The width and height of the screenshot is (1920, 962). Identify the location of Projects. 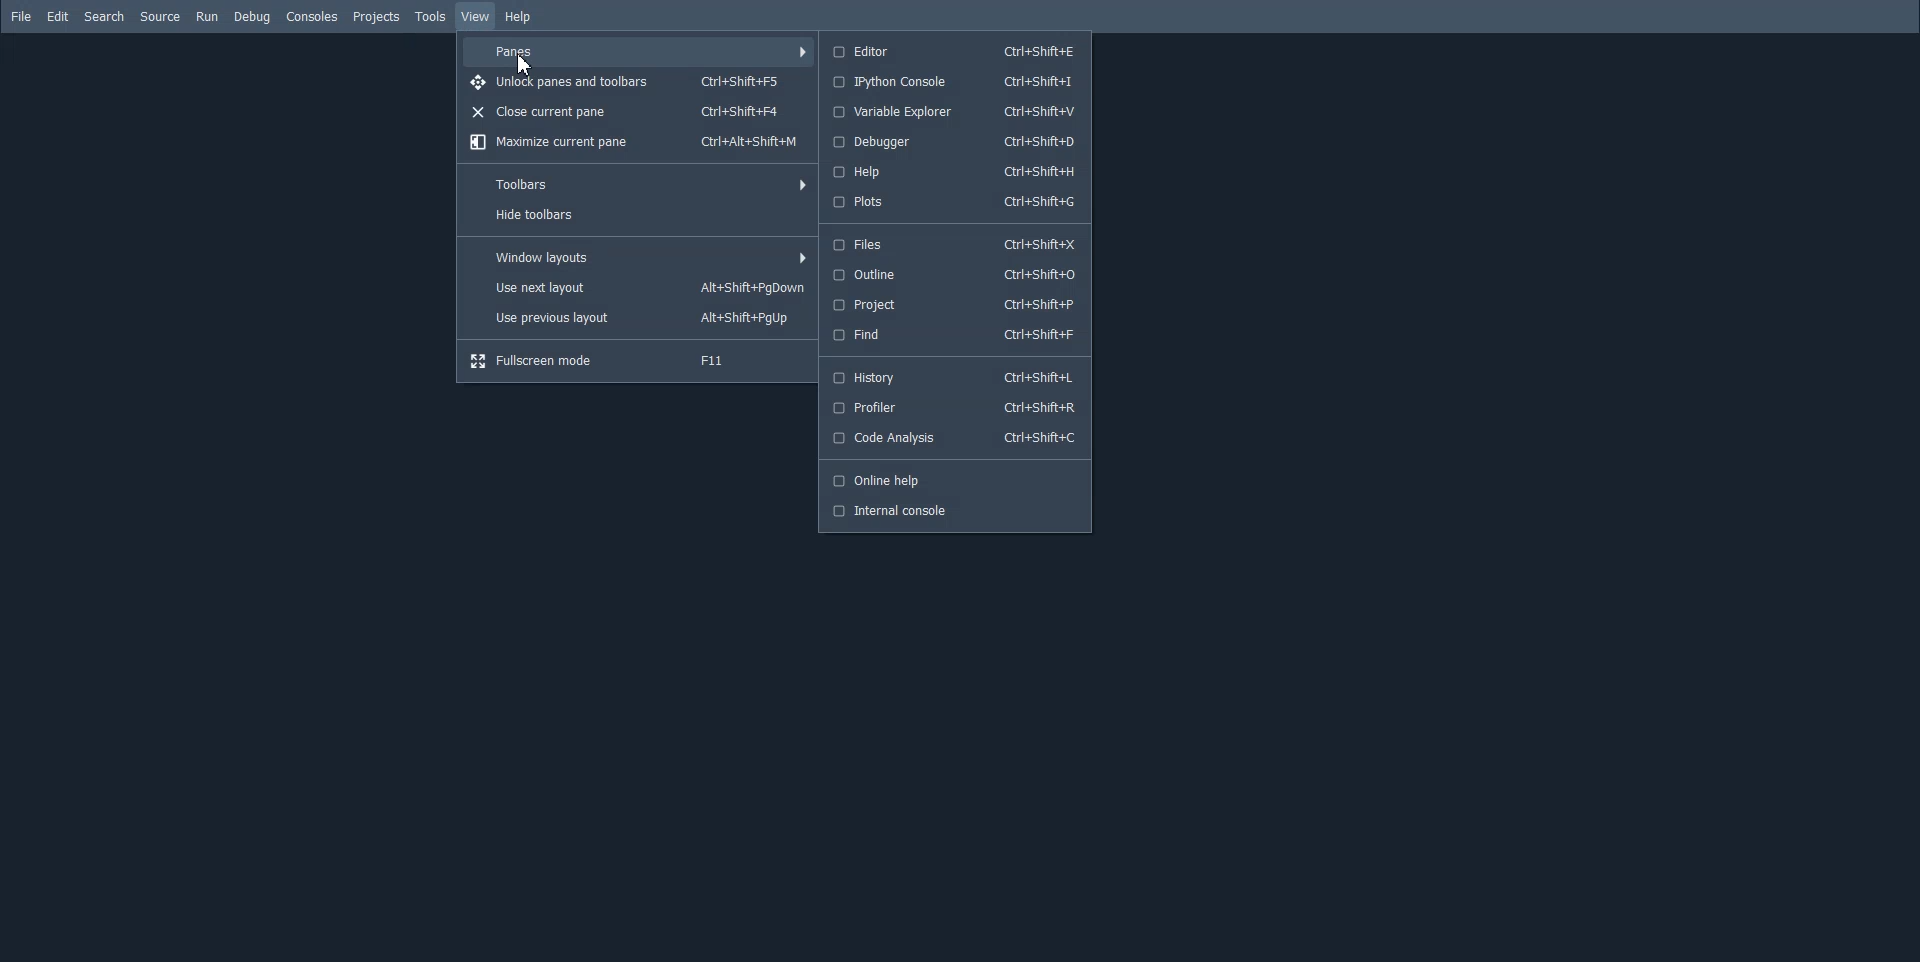
(375, 16).